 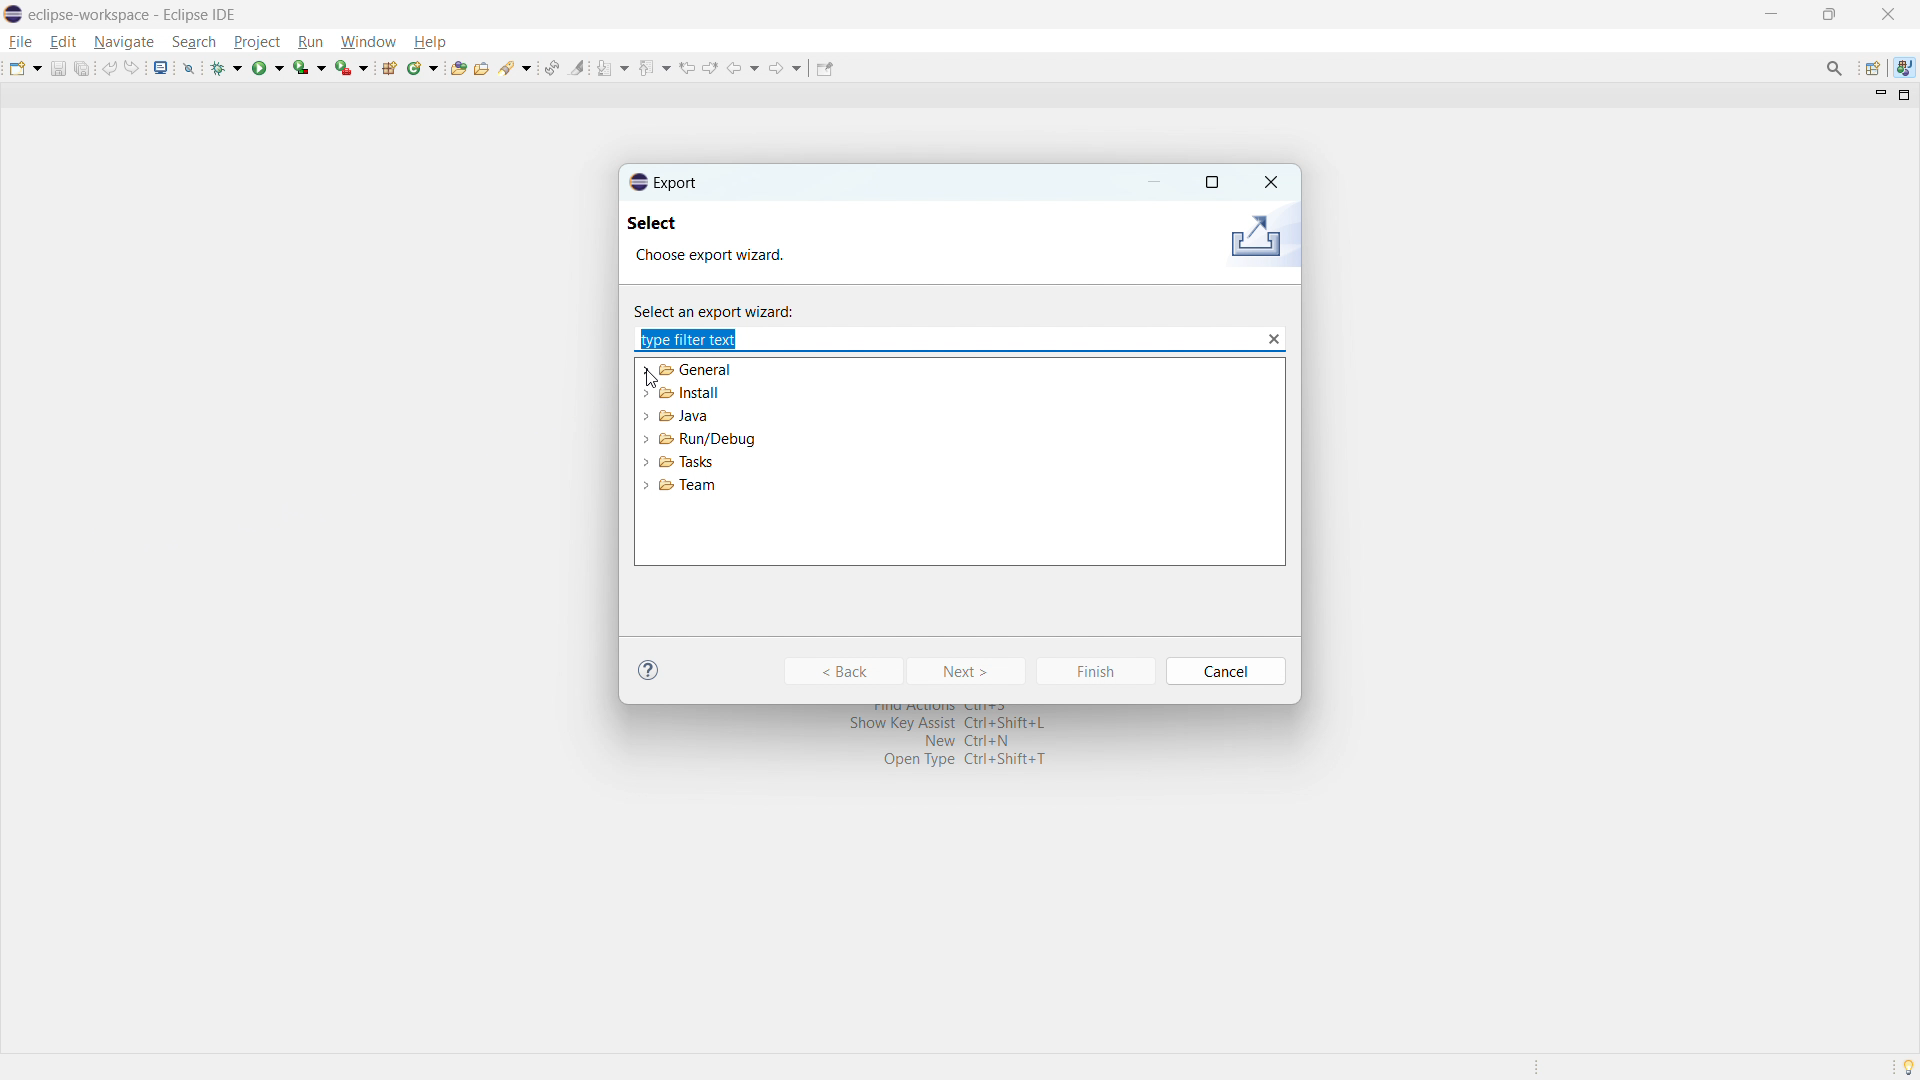 I want to click on Cursor, so click(x=657, y=381).